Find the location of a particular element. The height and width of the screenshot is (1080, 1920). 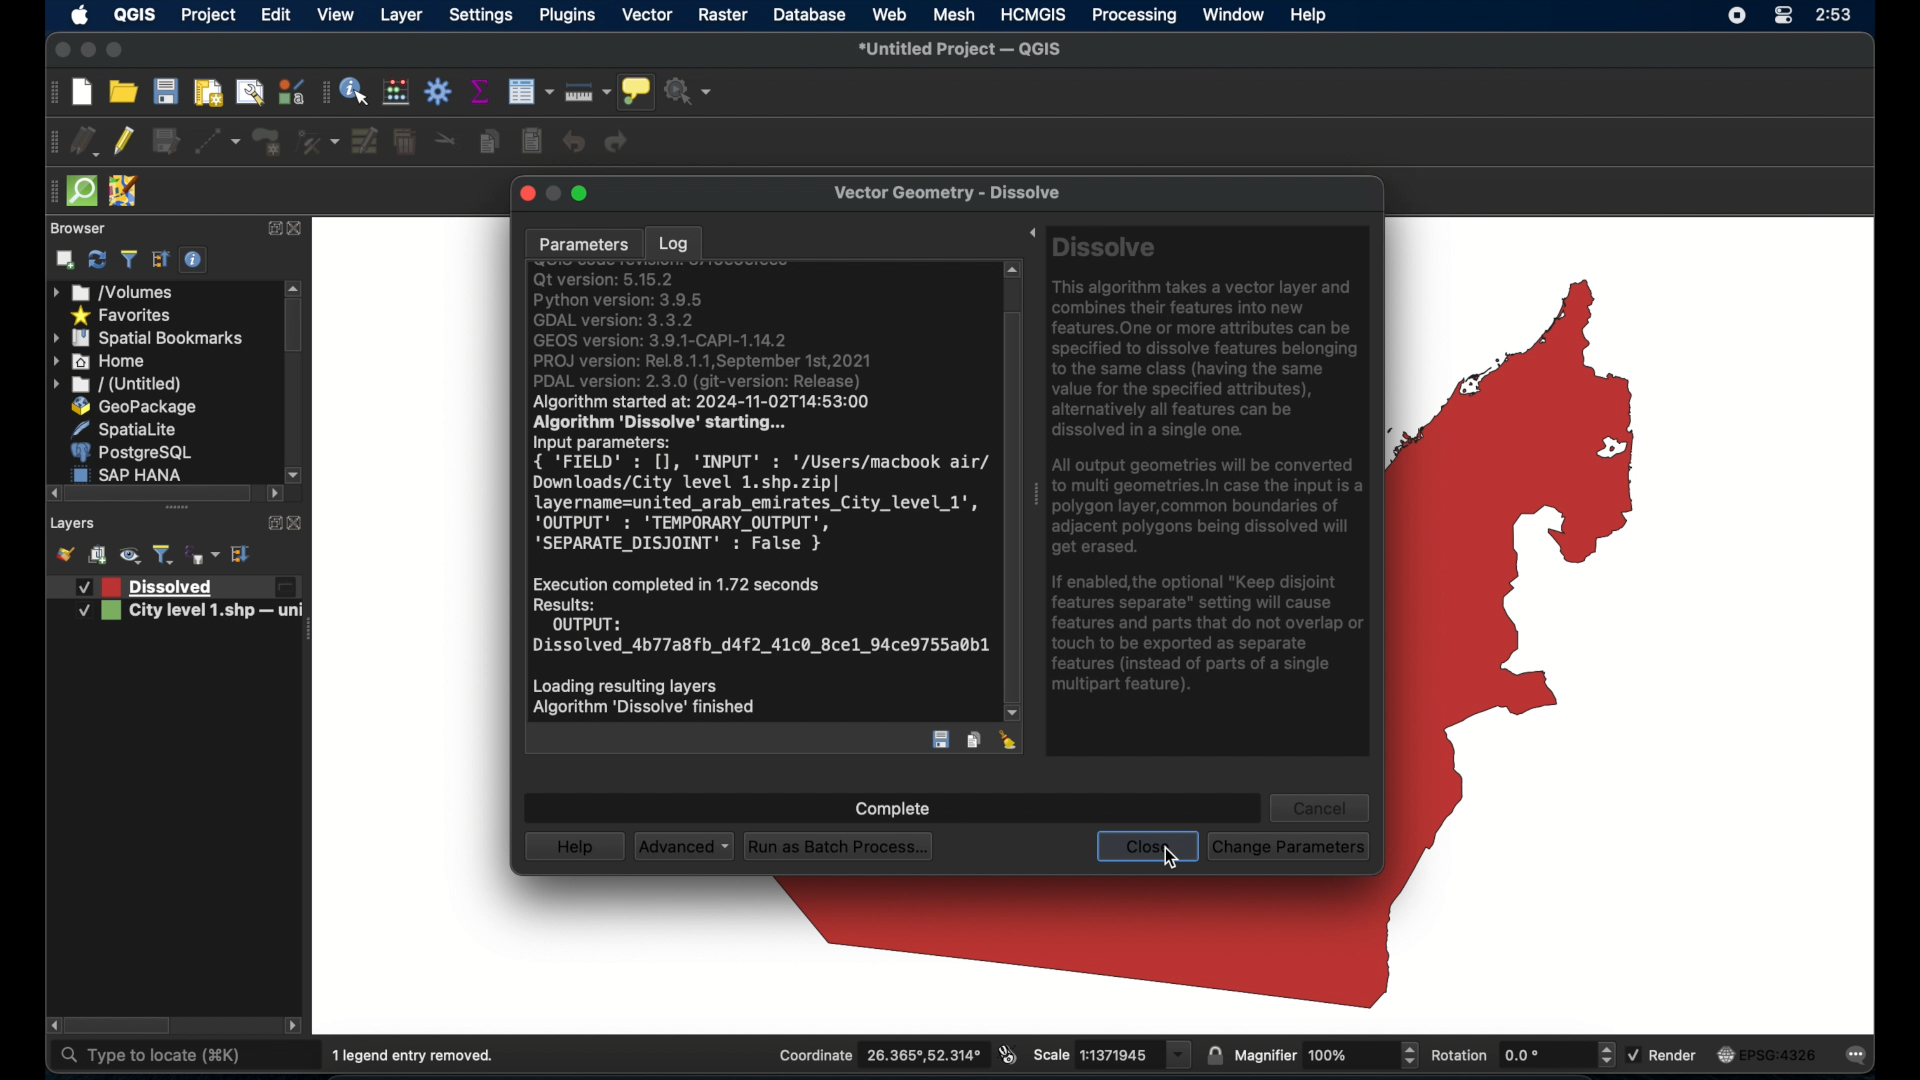

scroll up arrow is located at coordinates (295, 286).